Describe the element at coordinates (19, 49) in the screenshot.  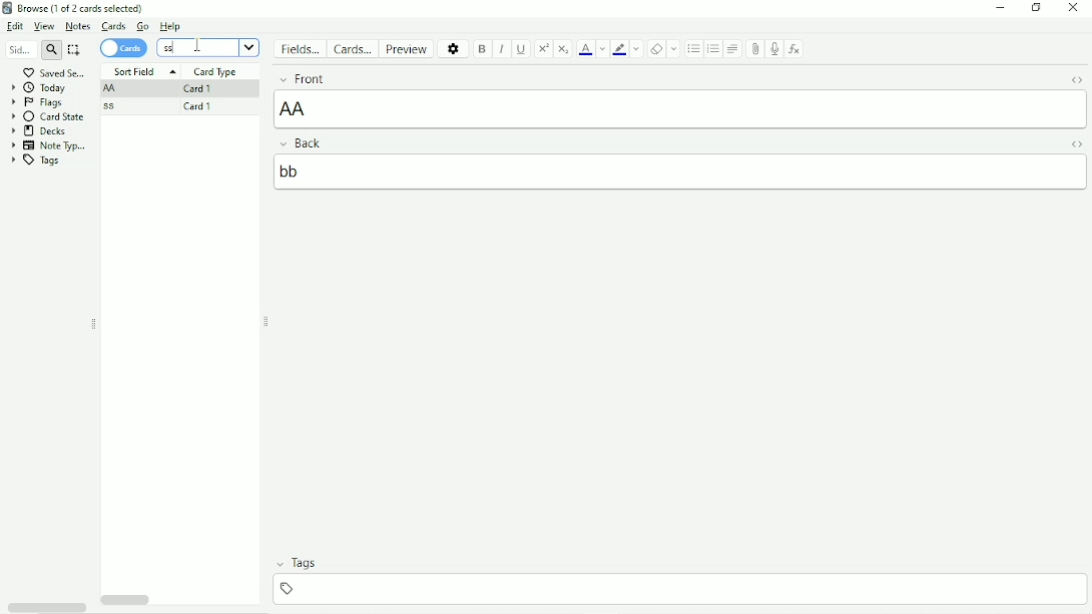
I see `search sidebar` at that location.